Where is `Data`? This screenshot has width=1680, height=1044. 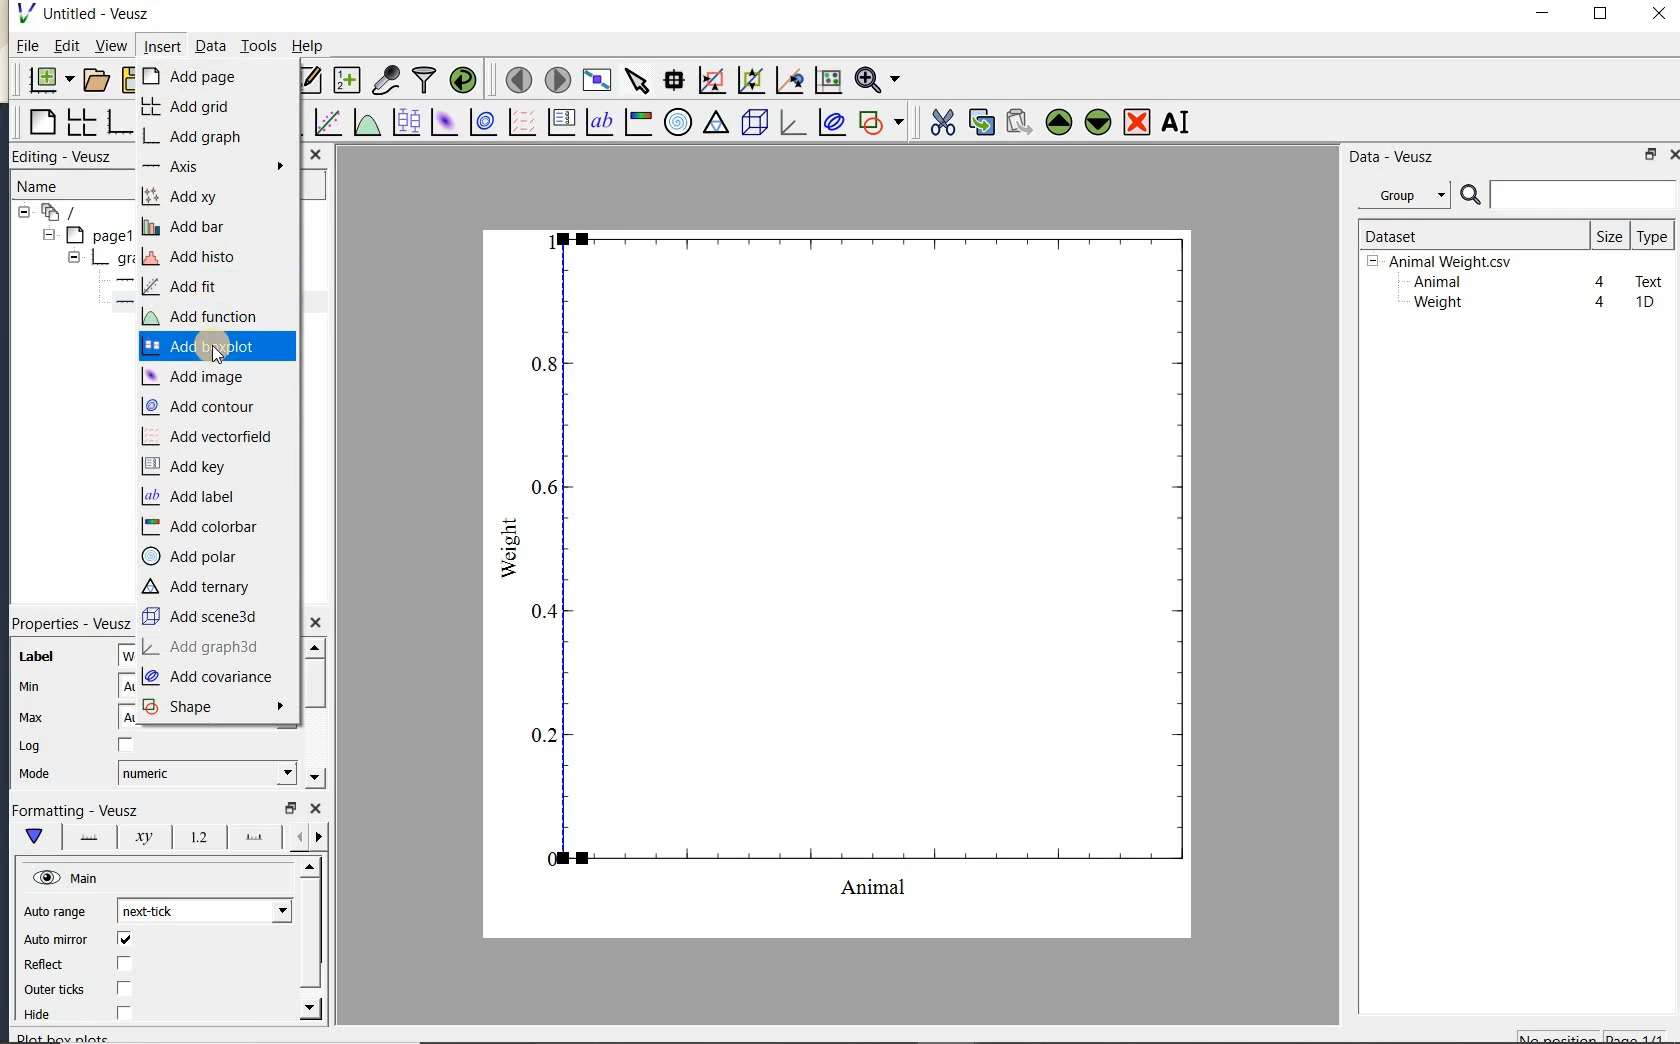
Data is located at coordinates (210, 45).